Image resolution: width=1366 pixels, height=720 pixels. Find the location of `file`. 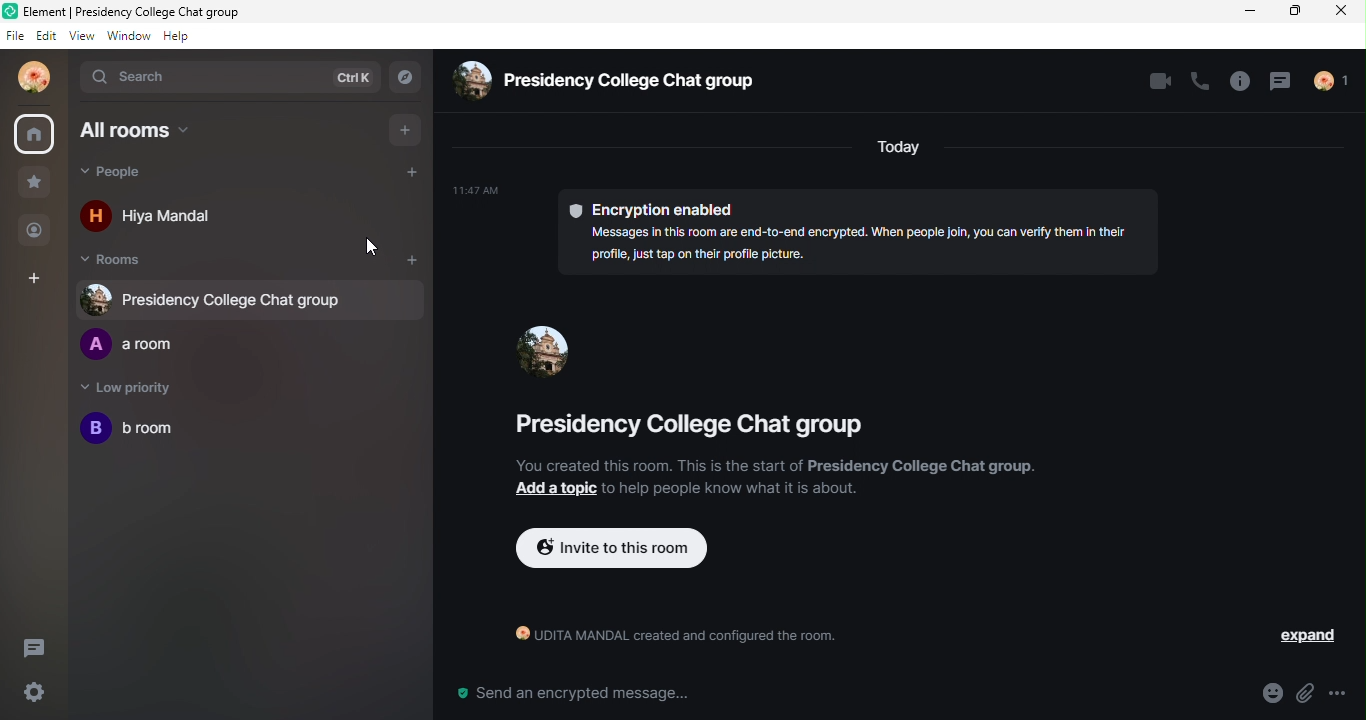

file is located at coordinates (12, 37).